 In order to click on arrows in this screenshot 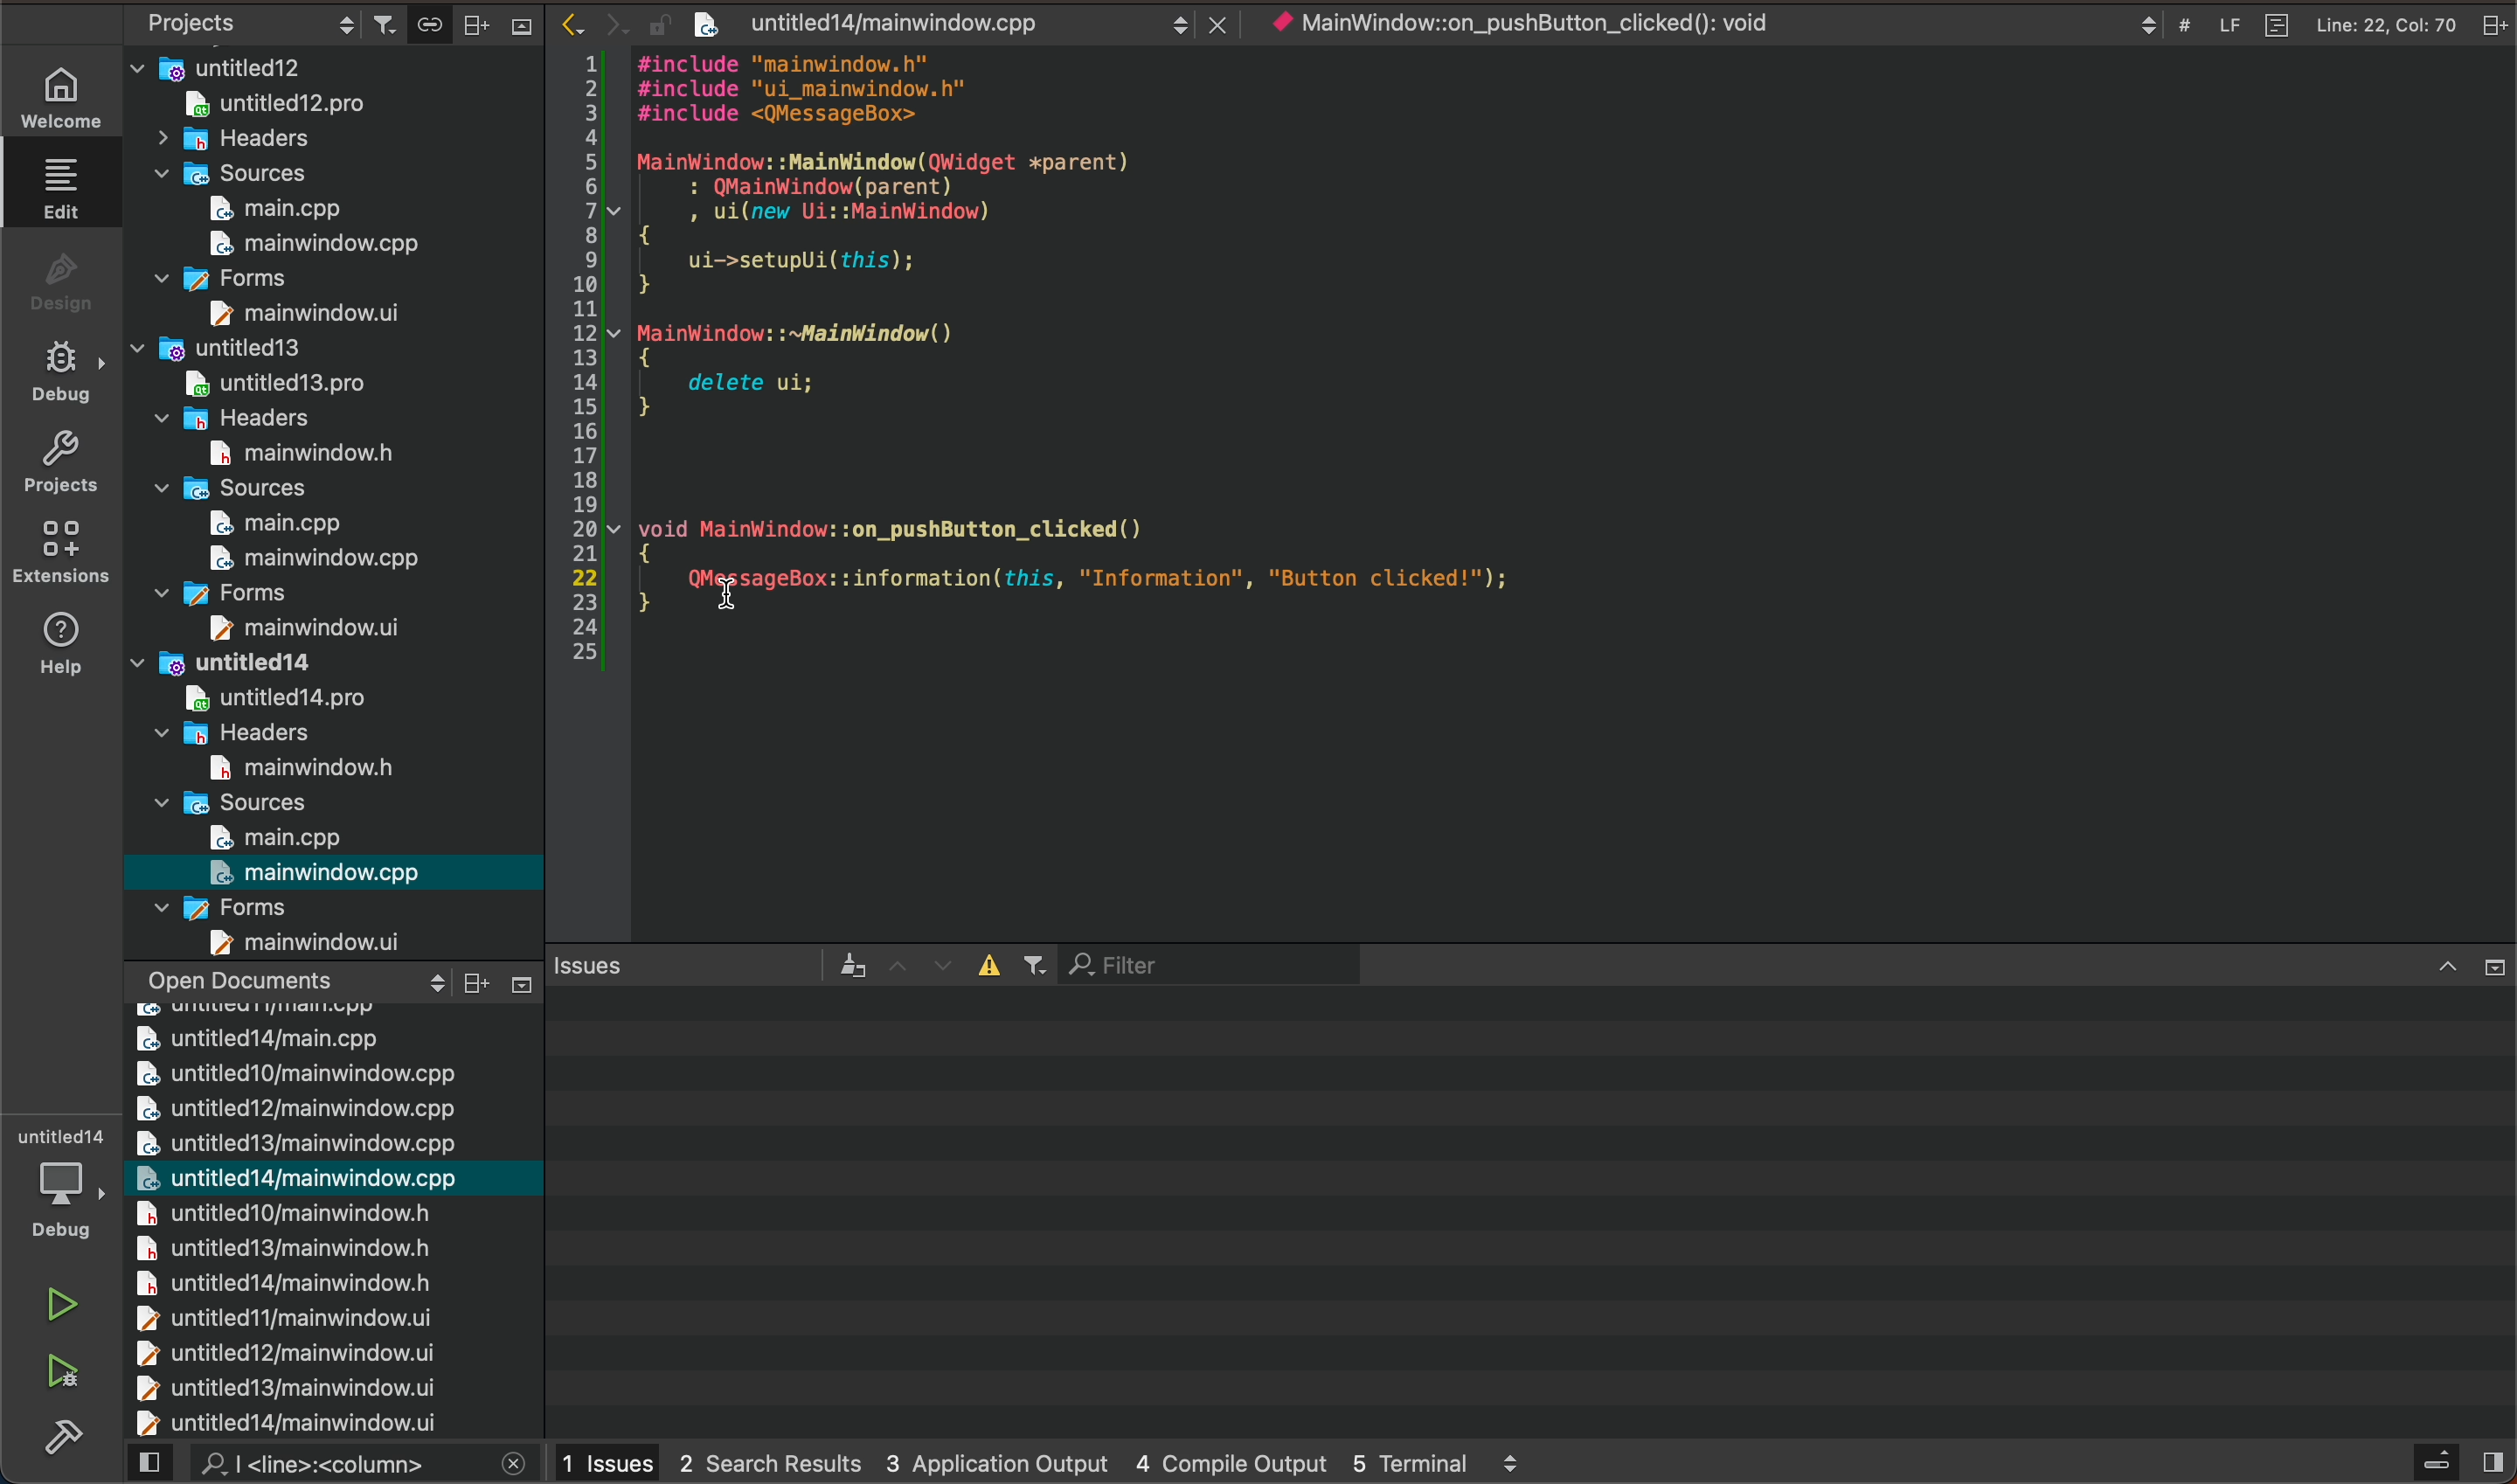, I will do `click(924, 964)`.